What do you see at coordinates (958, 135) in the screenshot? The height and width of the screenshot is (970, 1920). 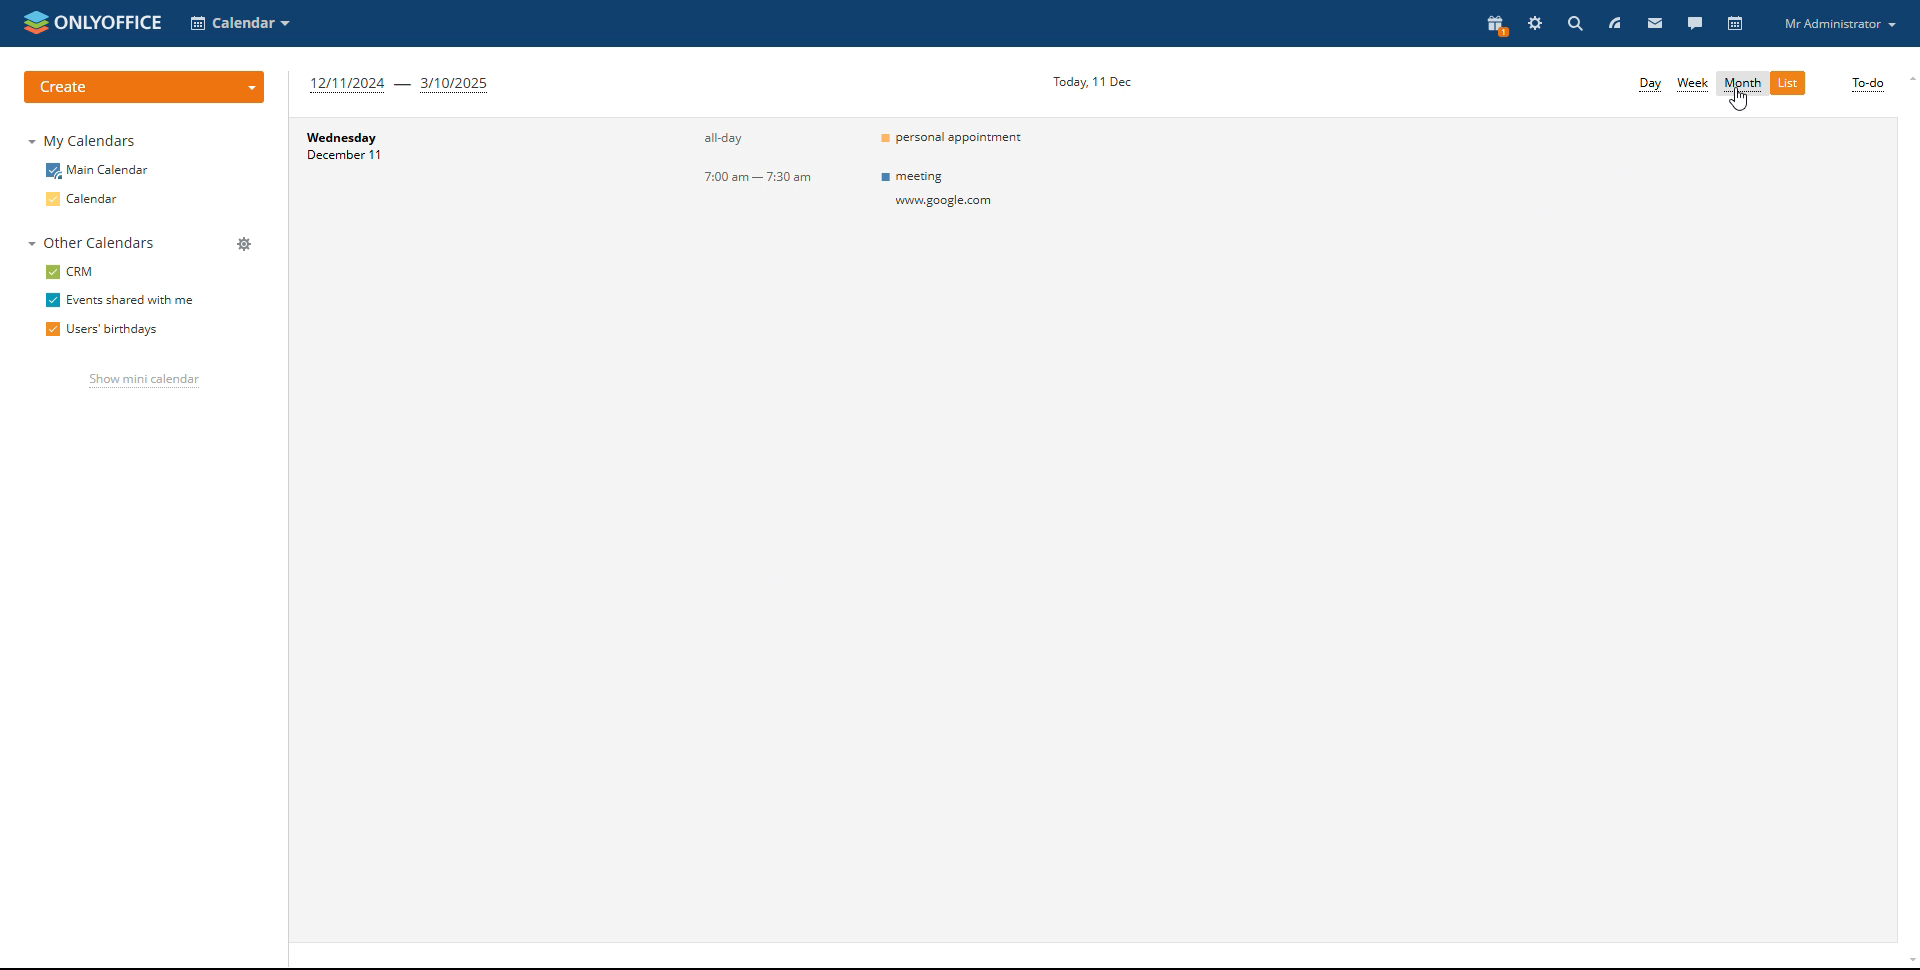 I see `events` at bounding box center [958, 135].